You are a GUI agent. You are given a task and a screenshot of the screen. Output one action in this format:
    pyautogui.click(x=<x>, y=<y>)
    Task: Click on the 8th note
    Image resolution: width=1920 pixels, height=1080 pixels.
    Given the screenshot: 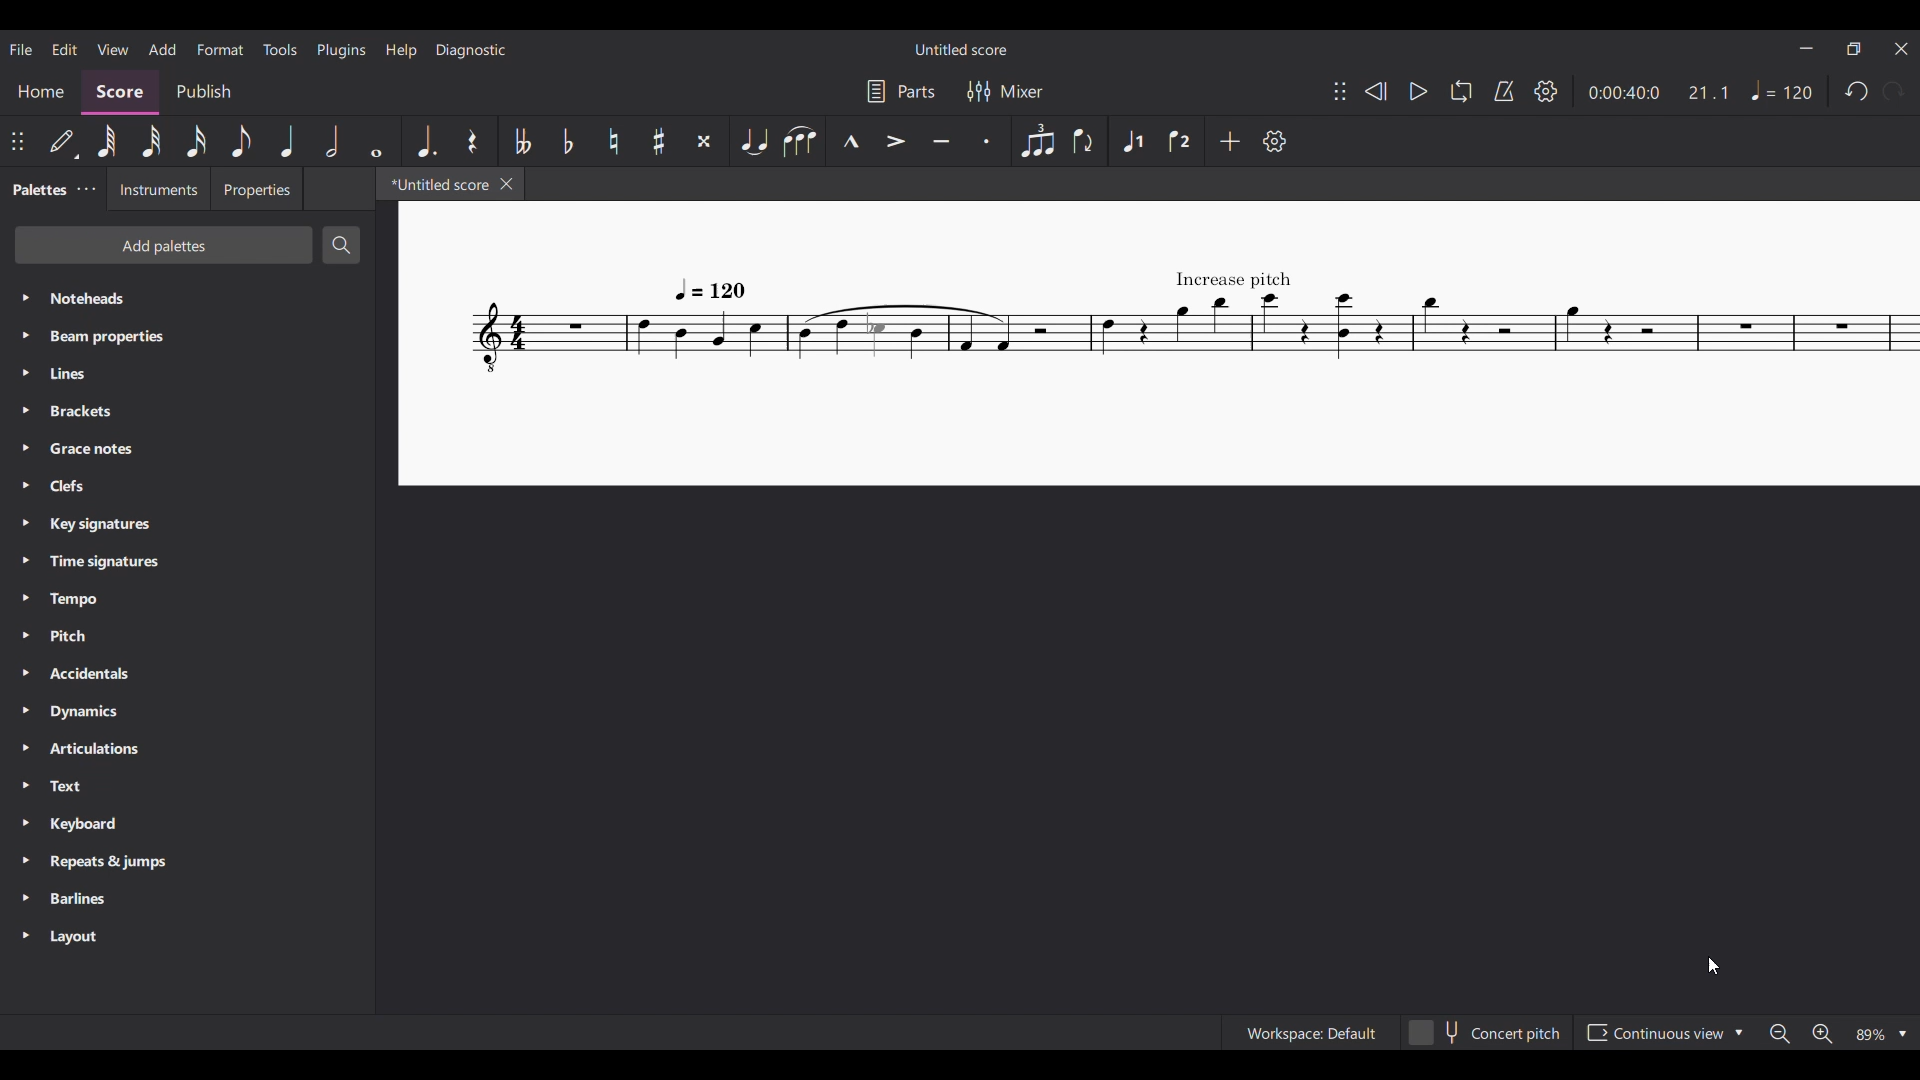 What is the action you would take?
    pyautogui.click(x=241, y=141)
    